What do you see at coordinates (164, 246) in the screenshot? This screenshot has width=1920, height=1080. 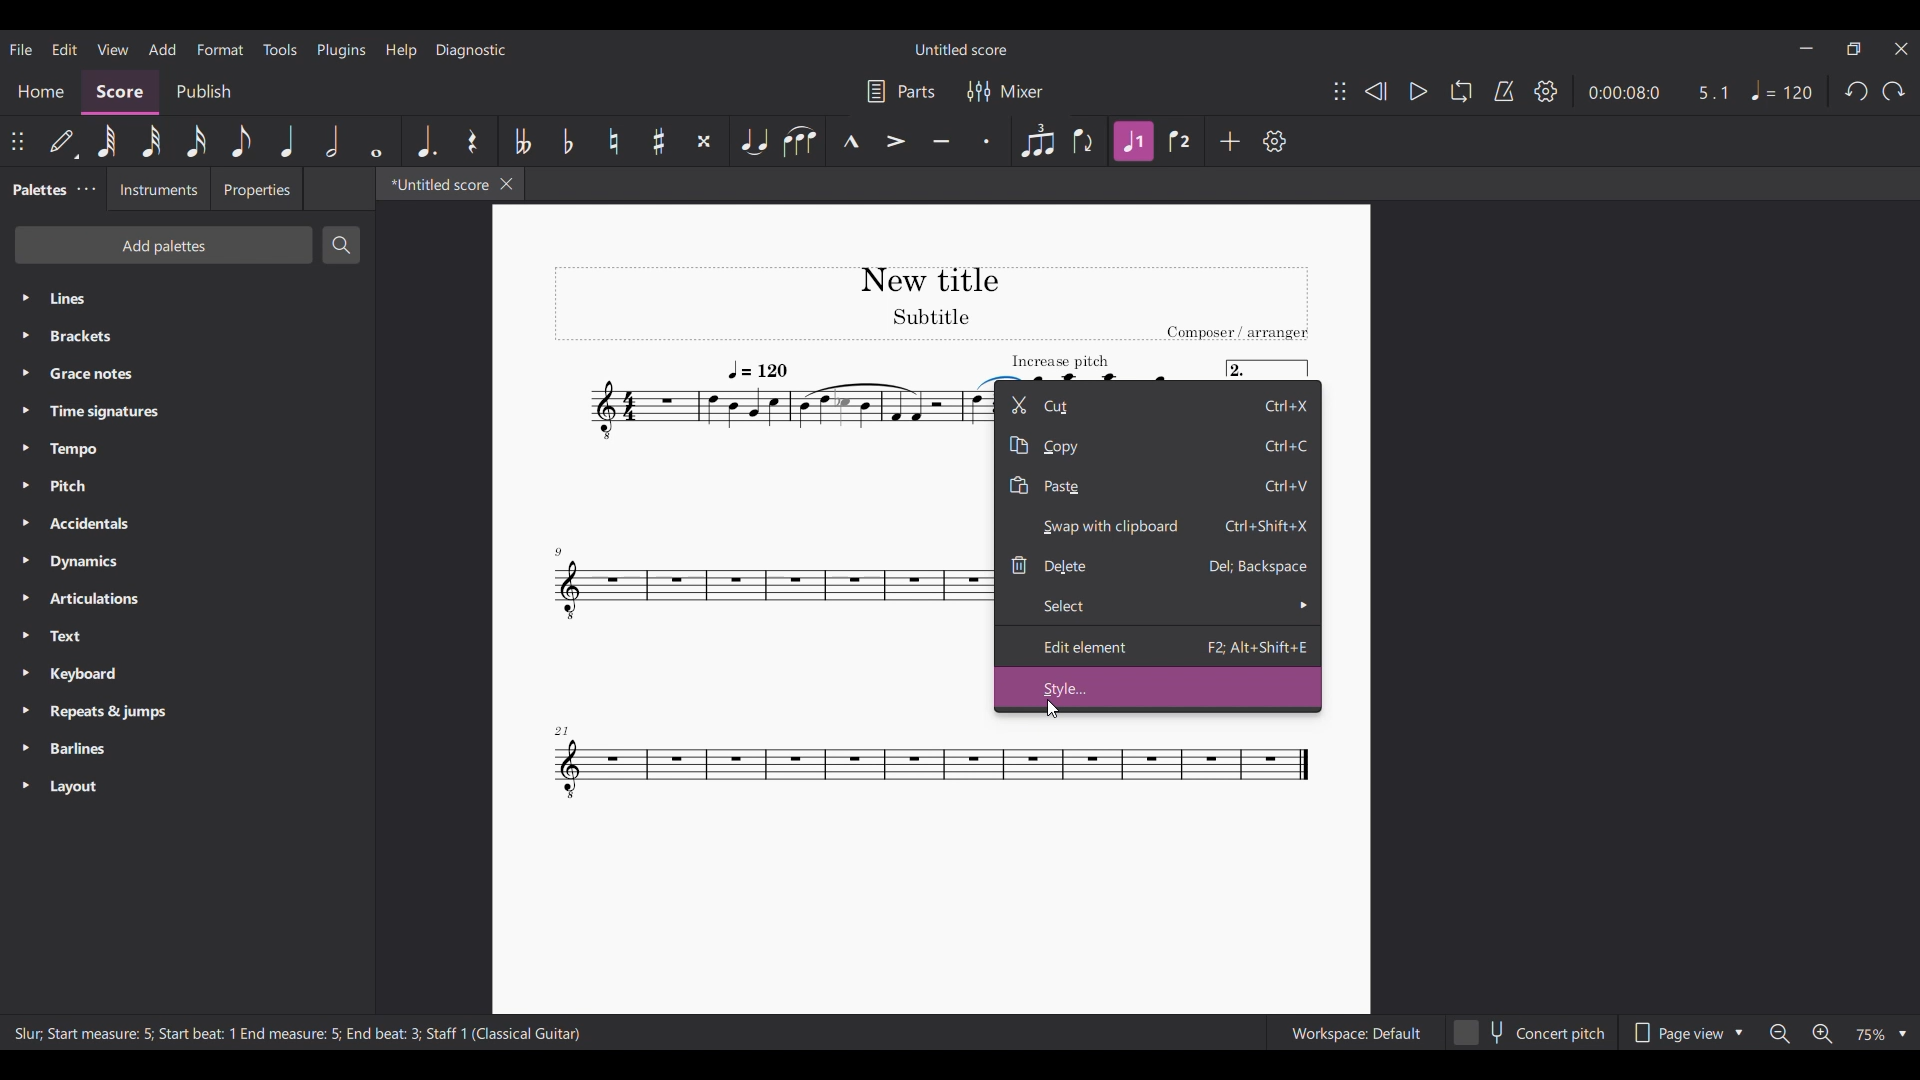 I see `Add palettes` at bounding box center [164, 246].